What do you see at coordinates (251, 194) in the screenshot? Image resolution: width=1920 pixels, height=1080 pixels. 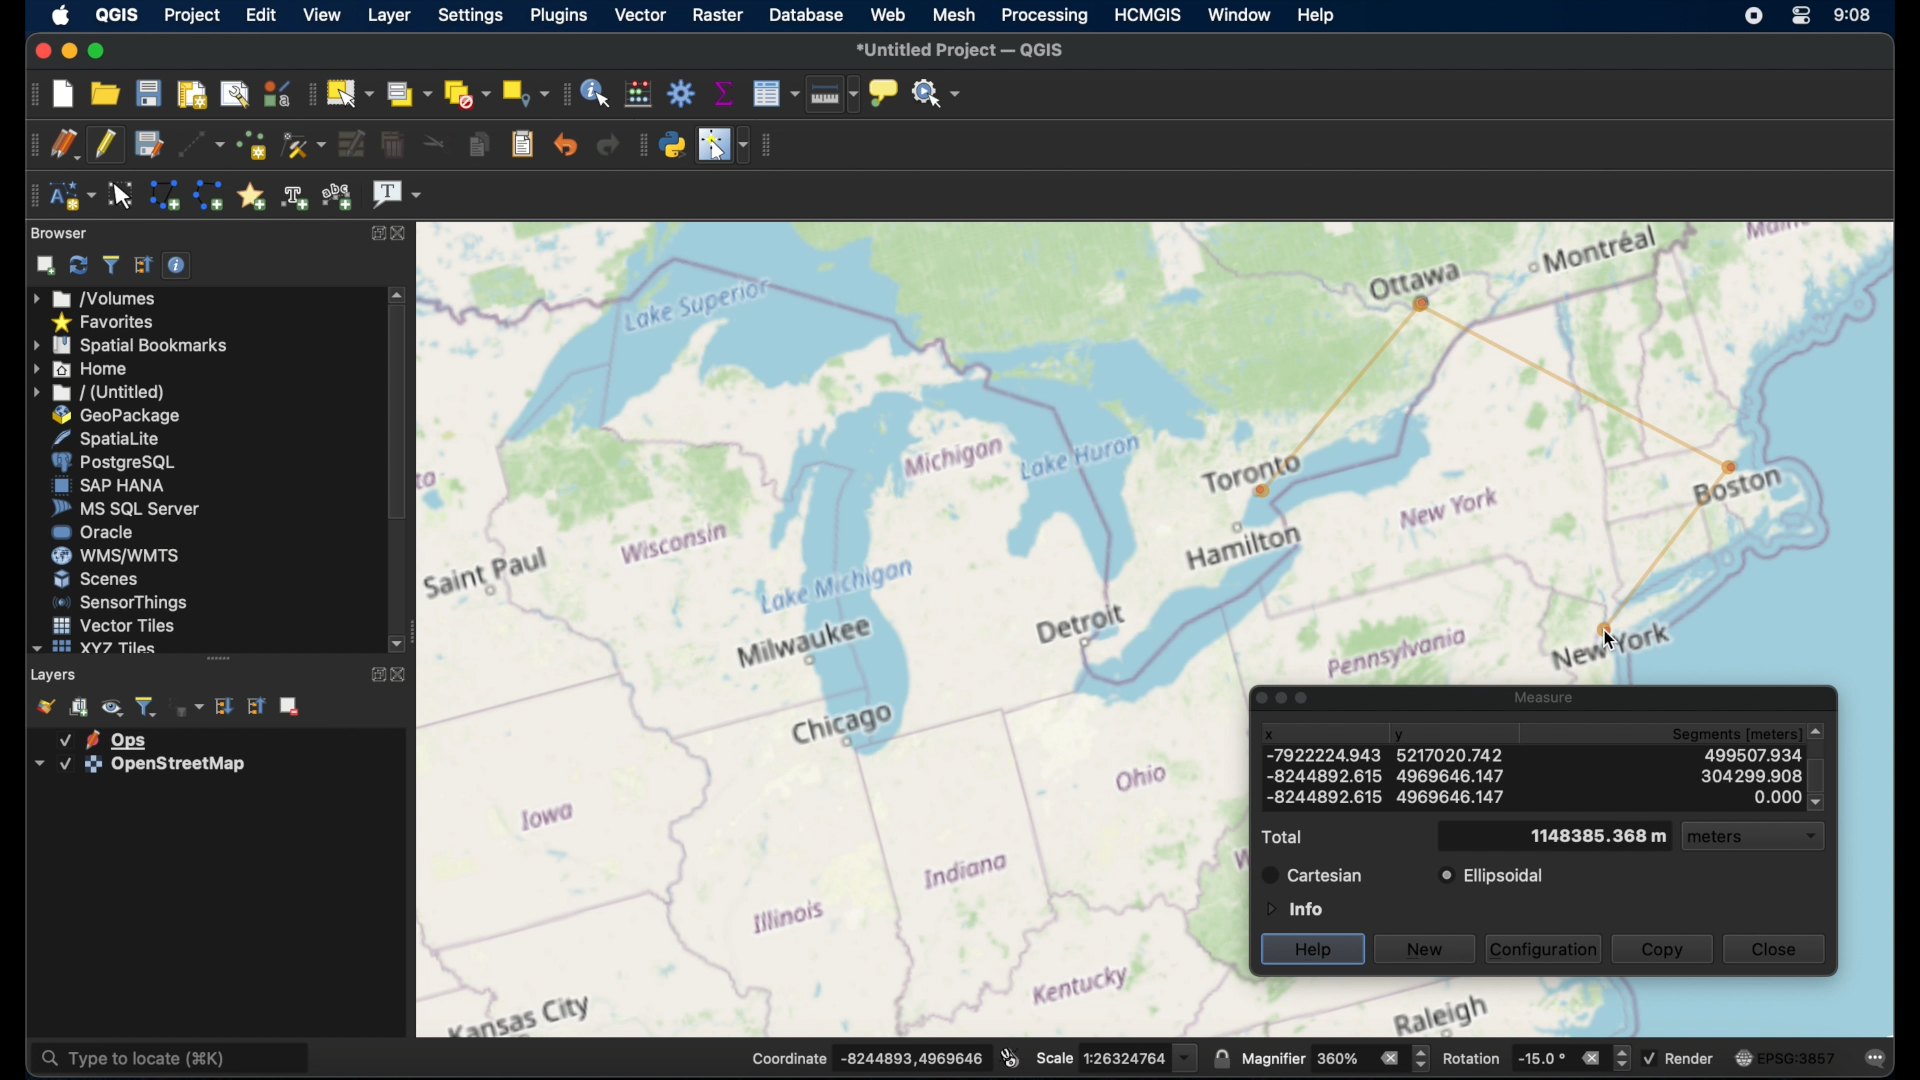 I see `create annotation marker` at bounding box center [251, 194].